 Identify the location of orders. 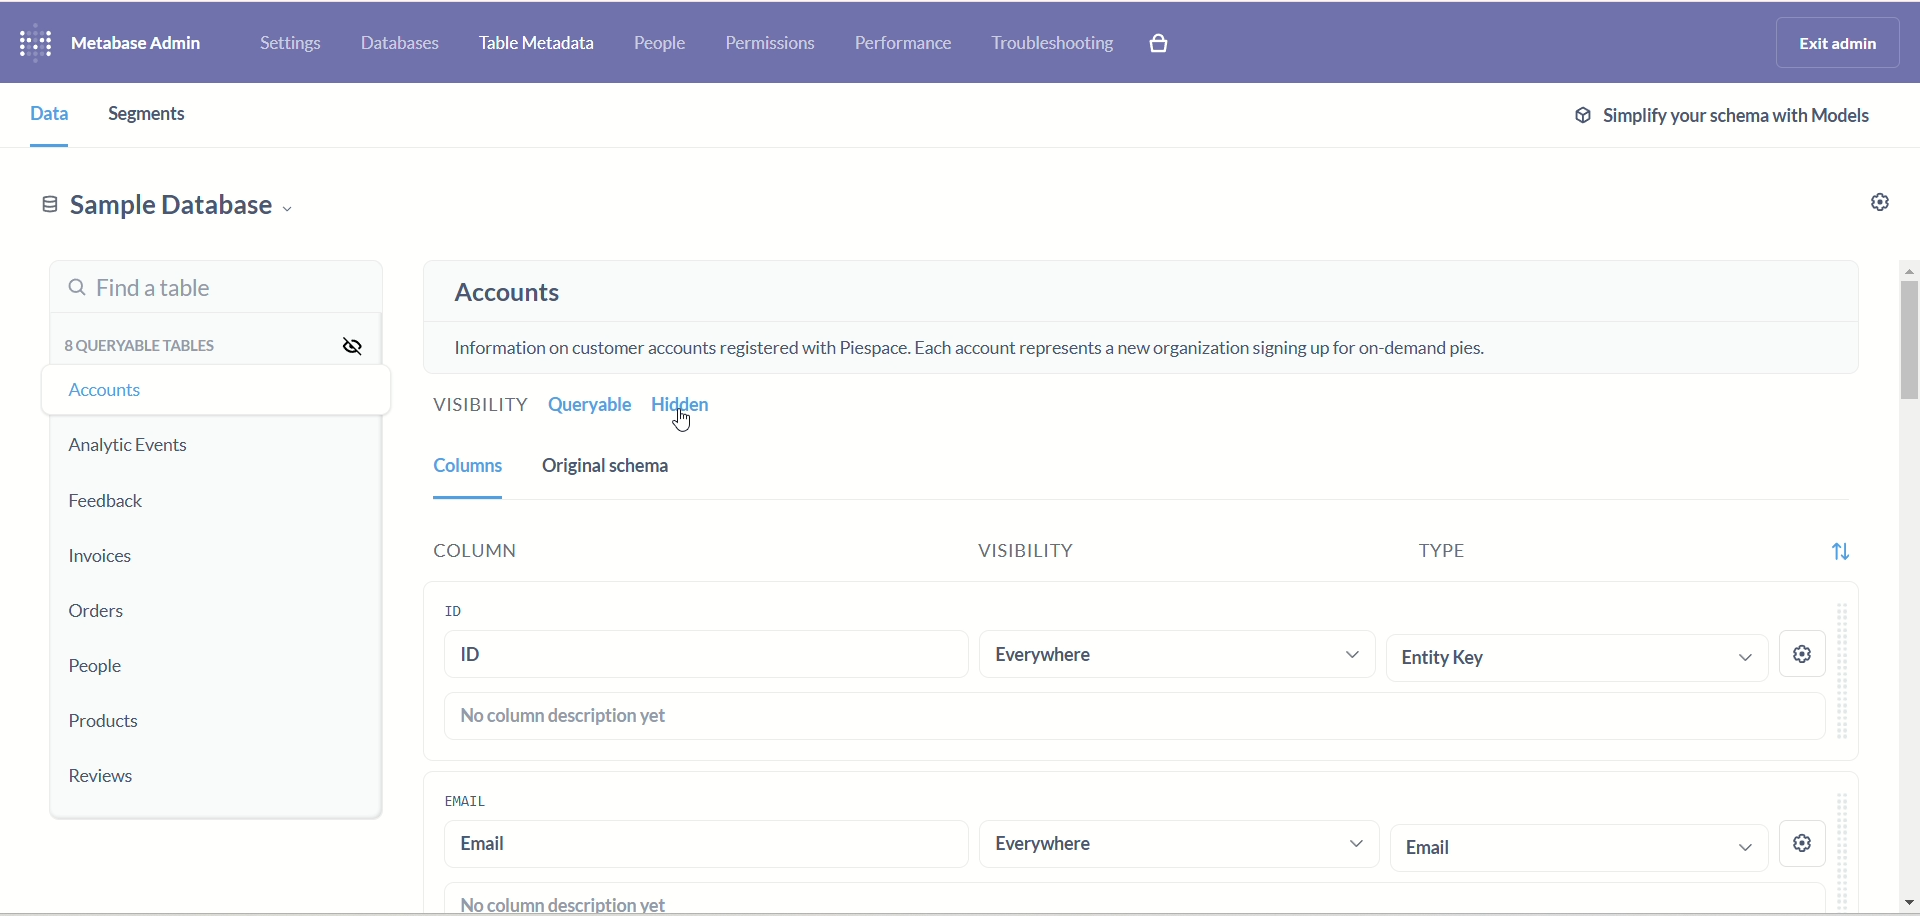
(103, 613).